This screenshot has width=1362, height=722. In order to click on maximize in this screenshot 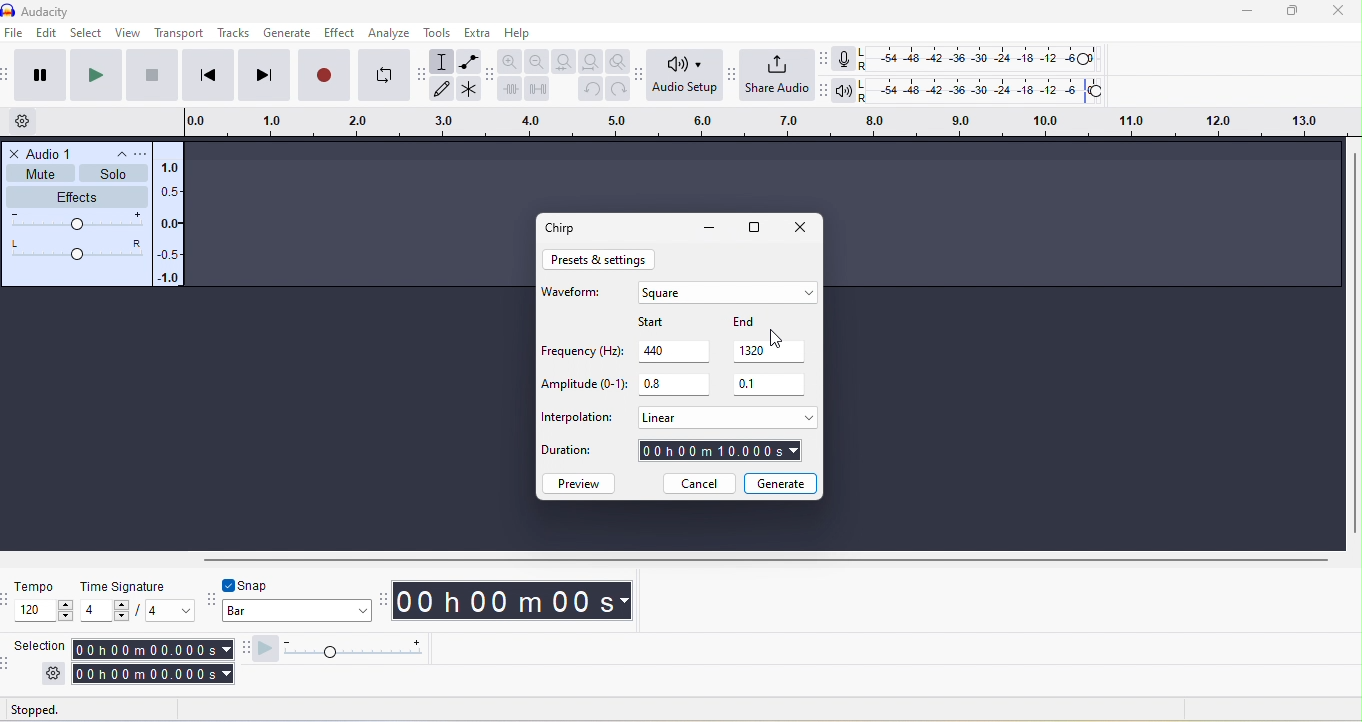, I will do `click(1299, 11)`.